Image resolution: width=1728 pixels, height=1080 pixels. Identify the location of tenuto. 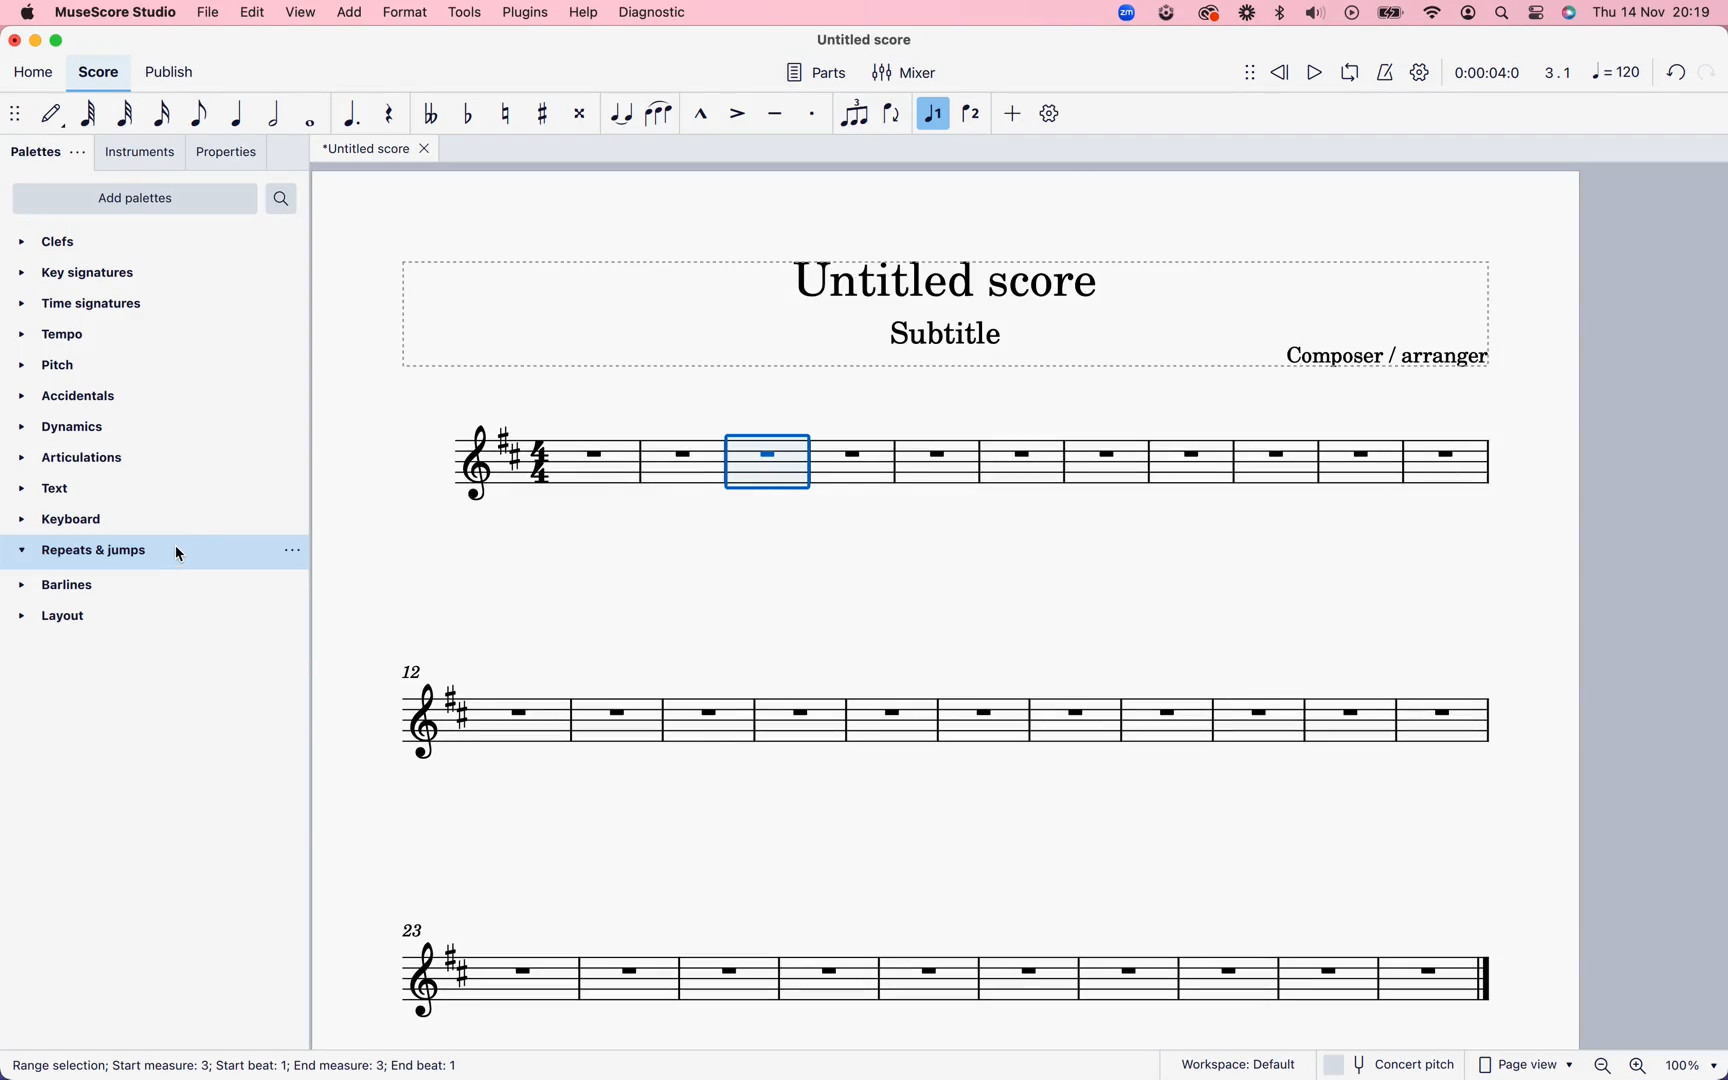
(779, 114).